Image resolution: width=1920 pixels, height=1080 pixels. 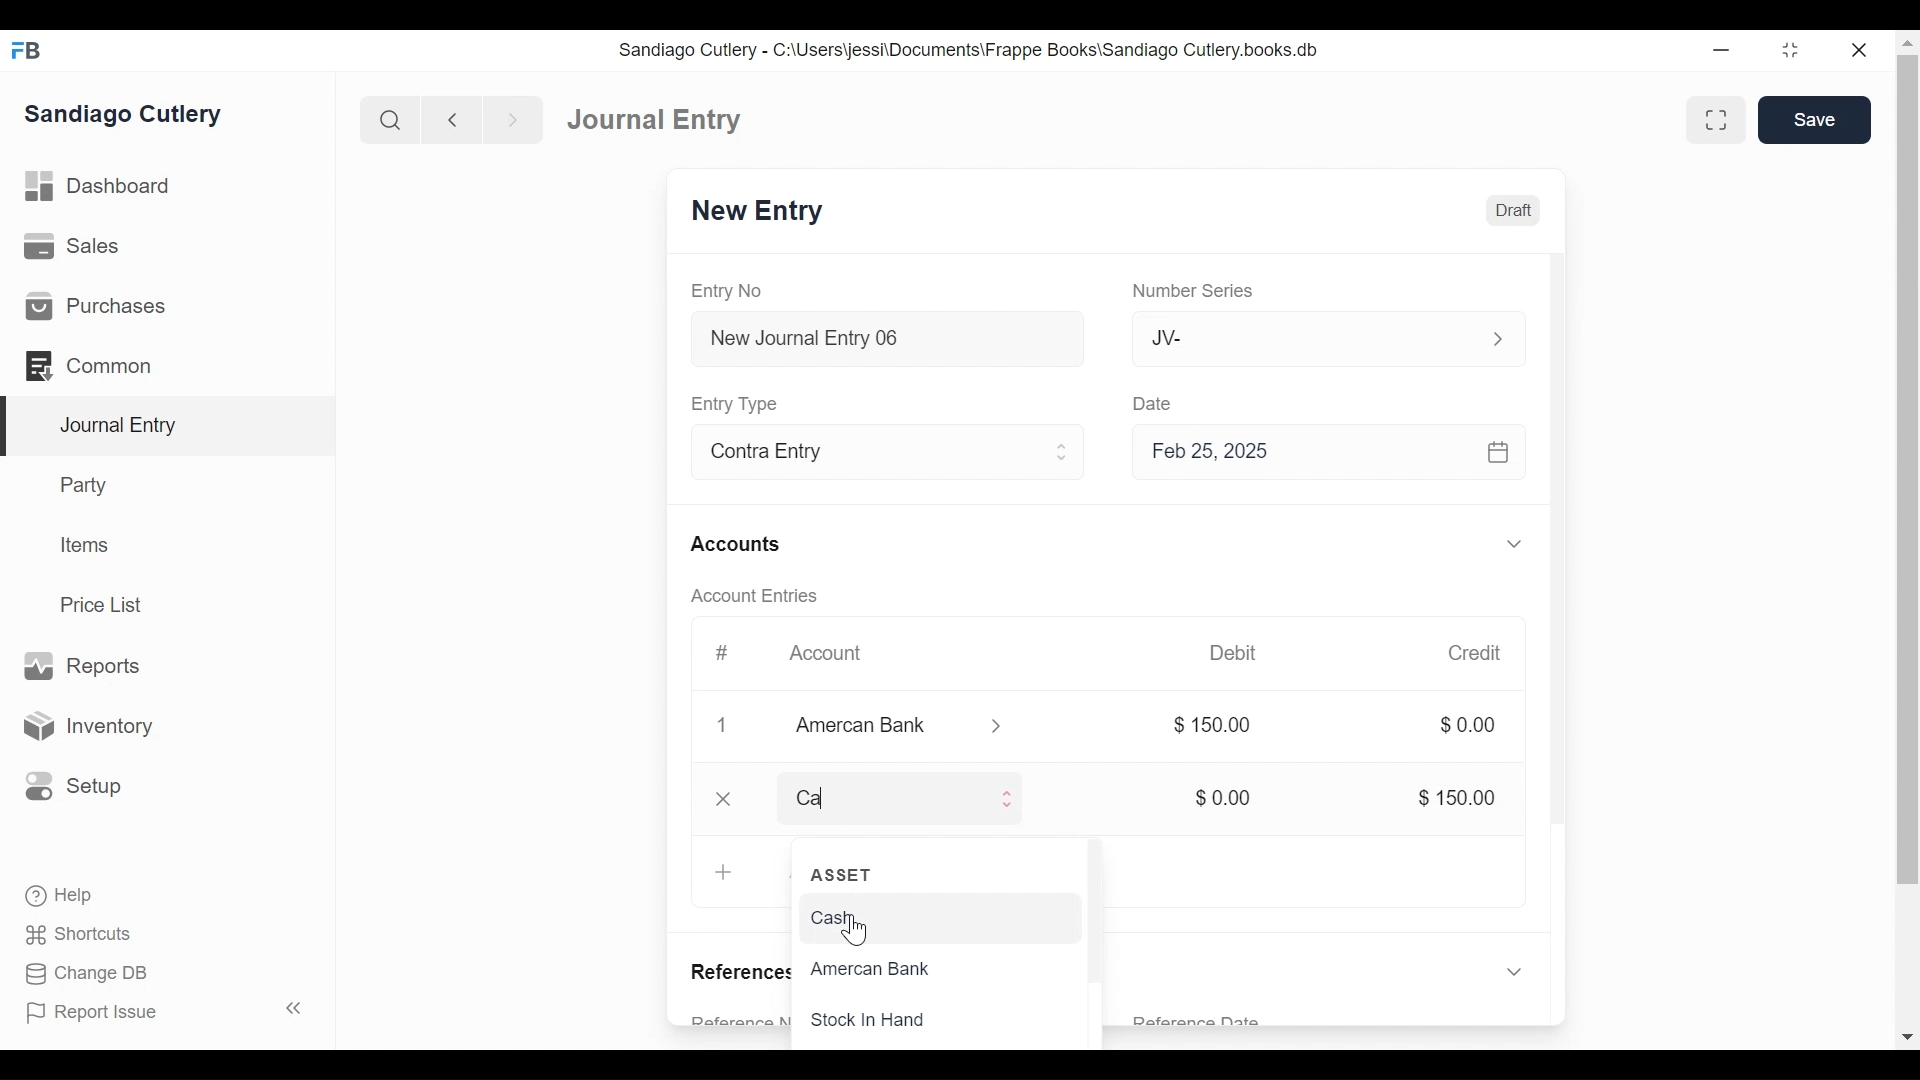 What do you see at coordinates (1908, 1035) in the screenshot?
I see `Scroll down` at bounding box center [1908, 1035].